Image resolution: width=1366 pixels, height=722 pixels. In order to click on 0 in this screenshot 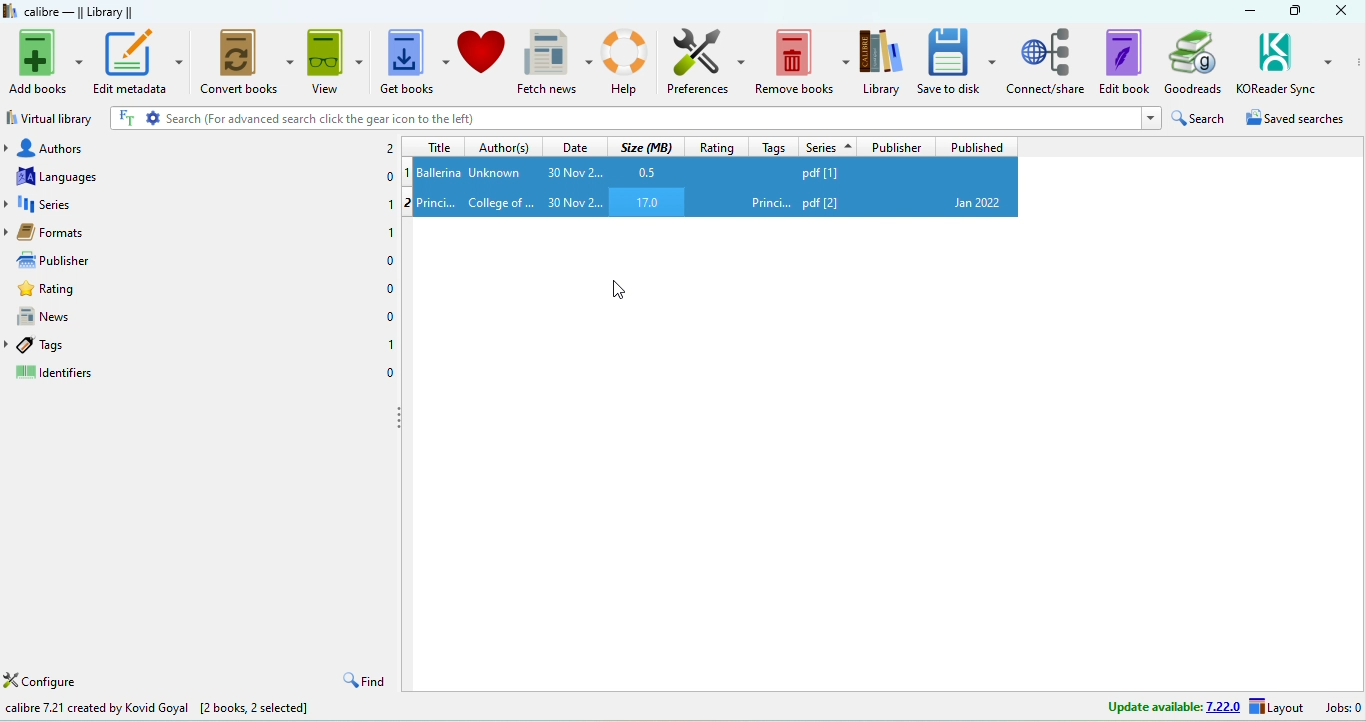, I will do `click(389, 317)`.